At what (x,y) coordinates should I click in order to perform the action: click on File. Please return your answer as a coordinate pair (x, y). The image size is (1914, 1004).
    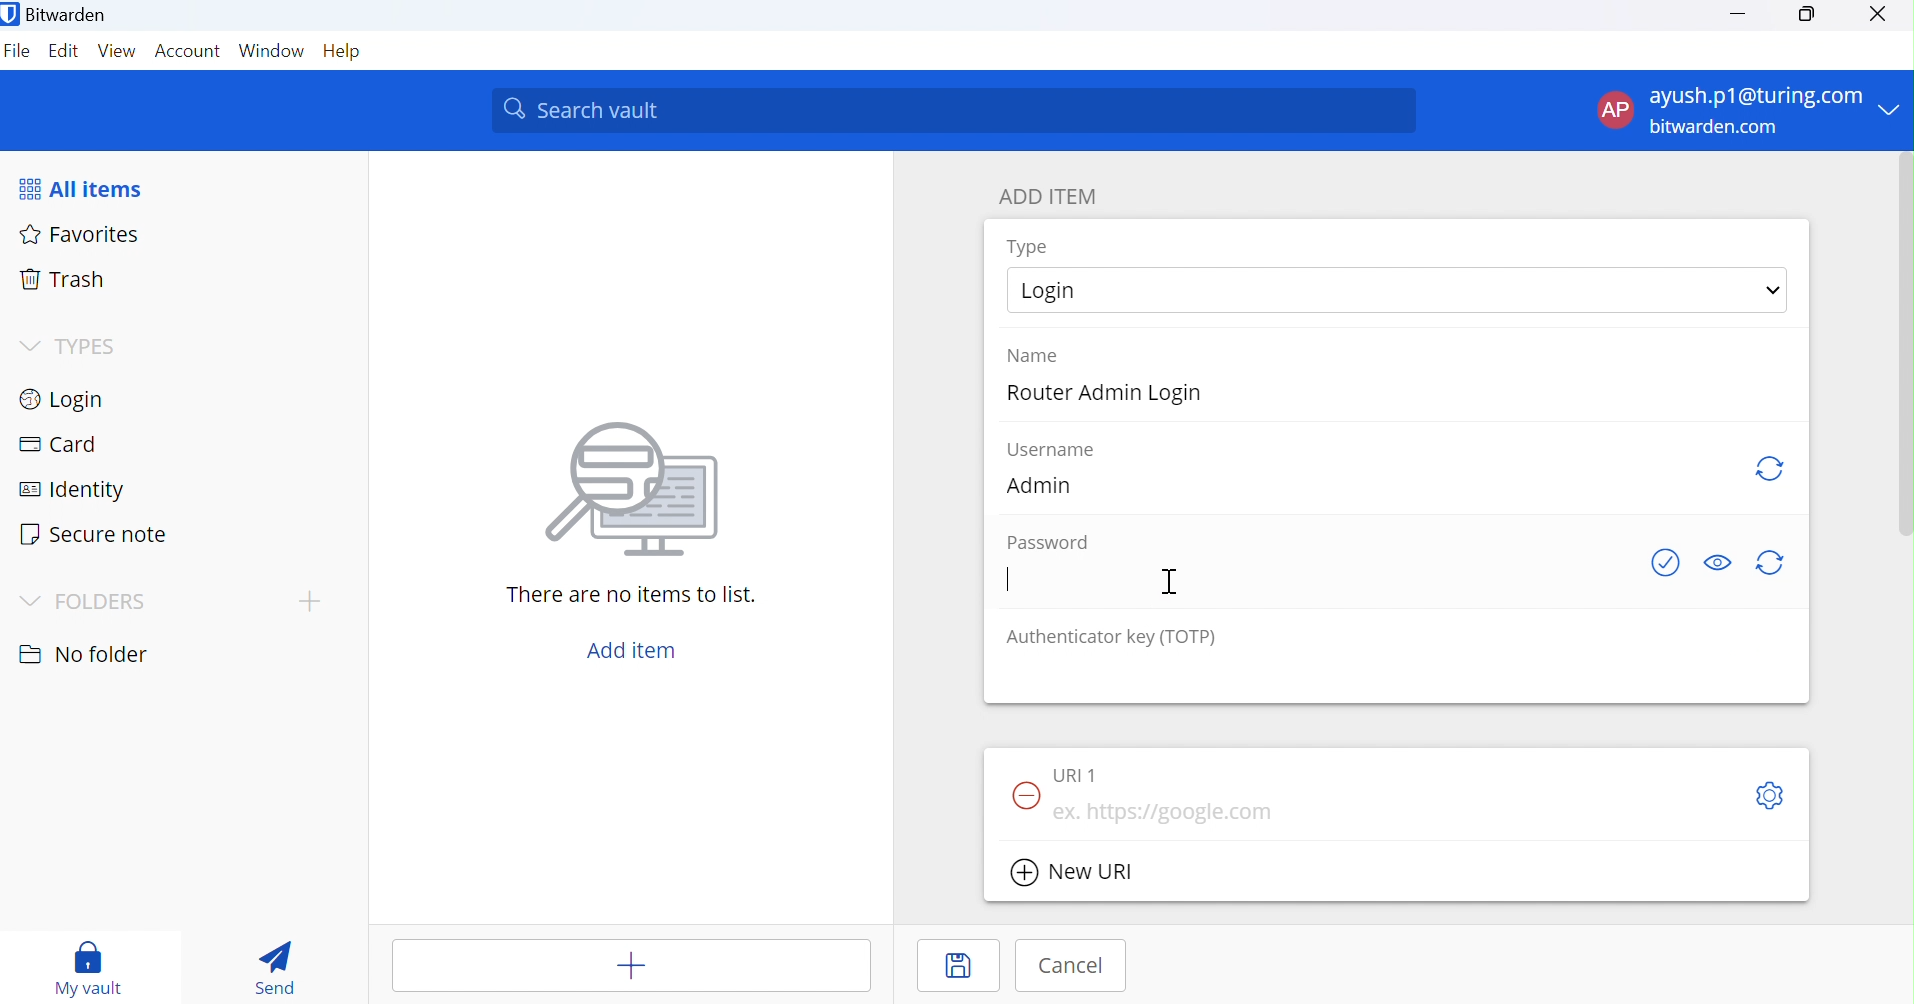
    Looking at the image, I should click on (18, 54).